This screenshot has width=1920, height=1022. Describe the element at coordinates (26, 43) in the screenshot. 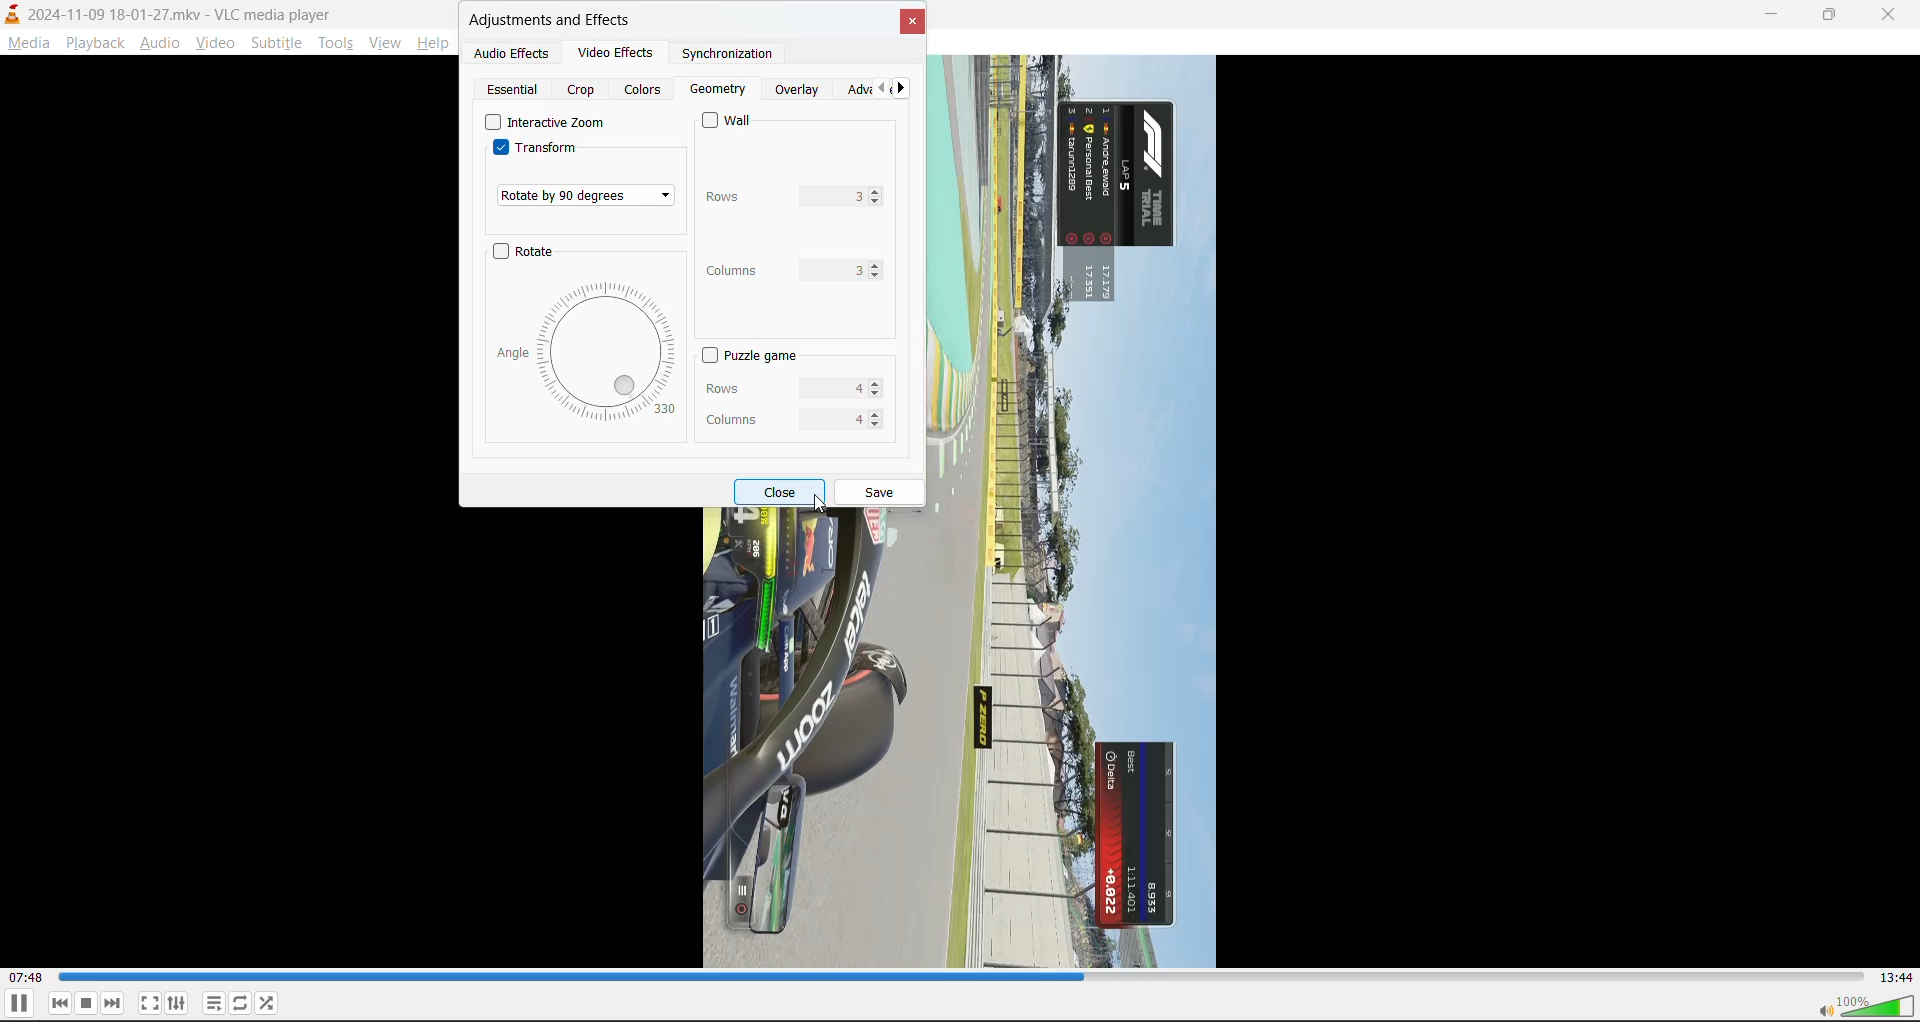

I see `media` at that location.